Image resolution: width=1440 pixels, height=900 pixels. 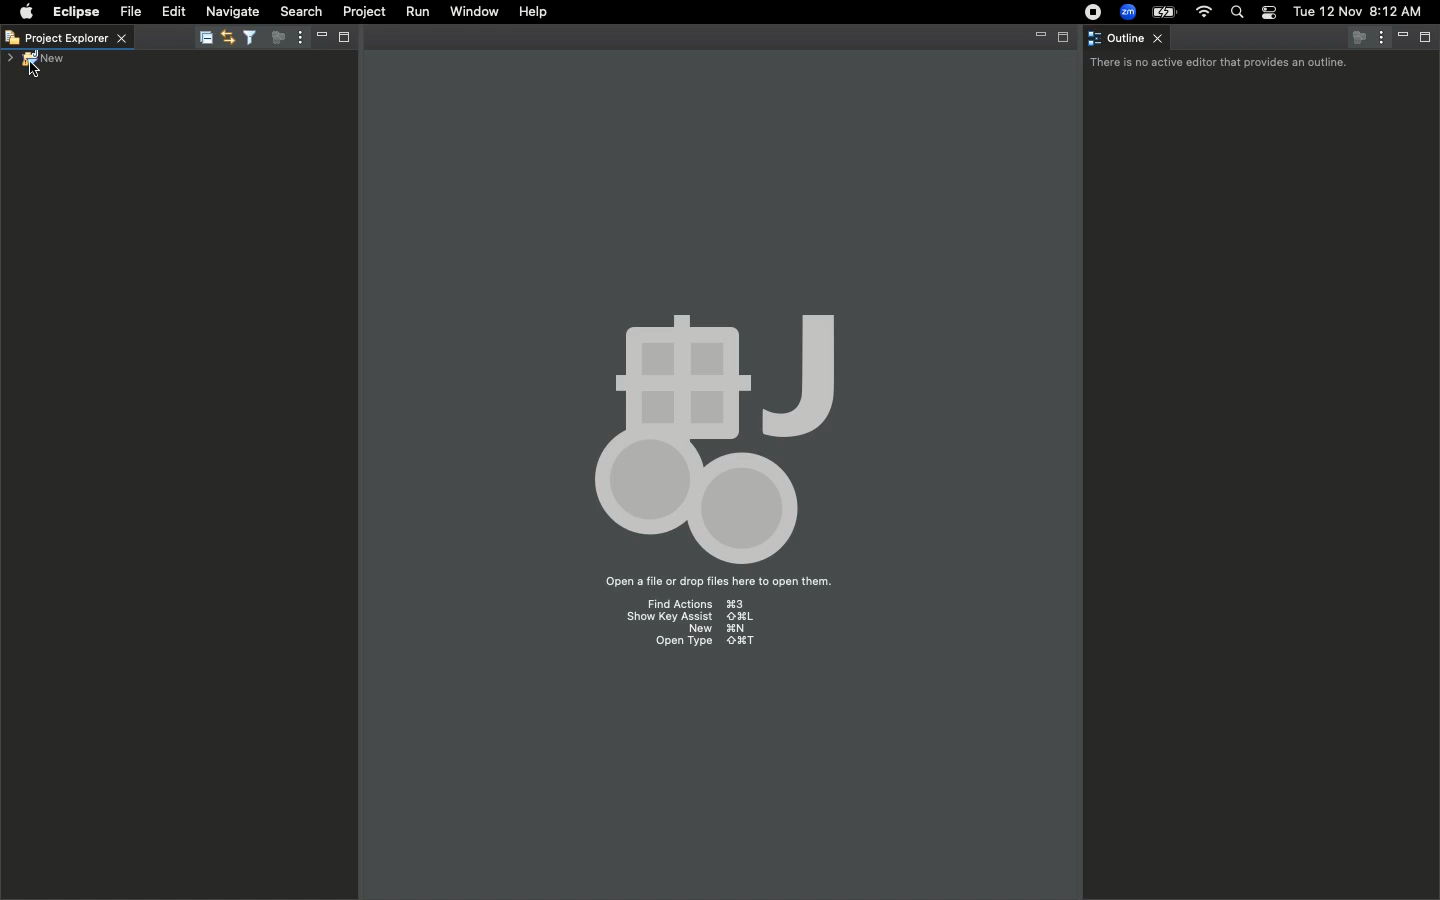 What do you see at coordinates (1160, 14) in the screenshot?
I see `Charge` at bounding box center [1160, 14].